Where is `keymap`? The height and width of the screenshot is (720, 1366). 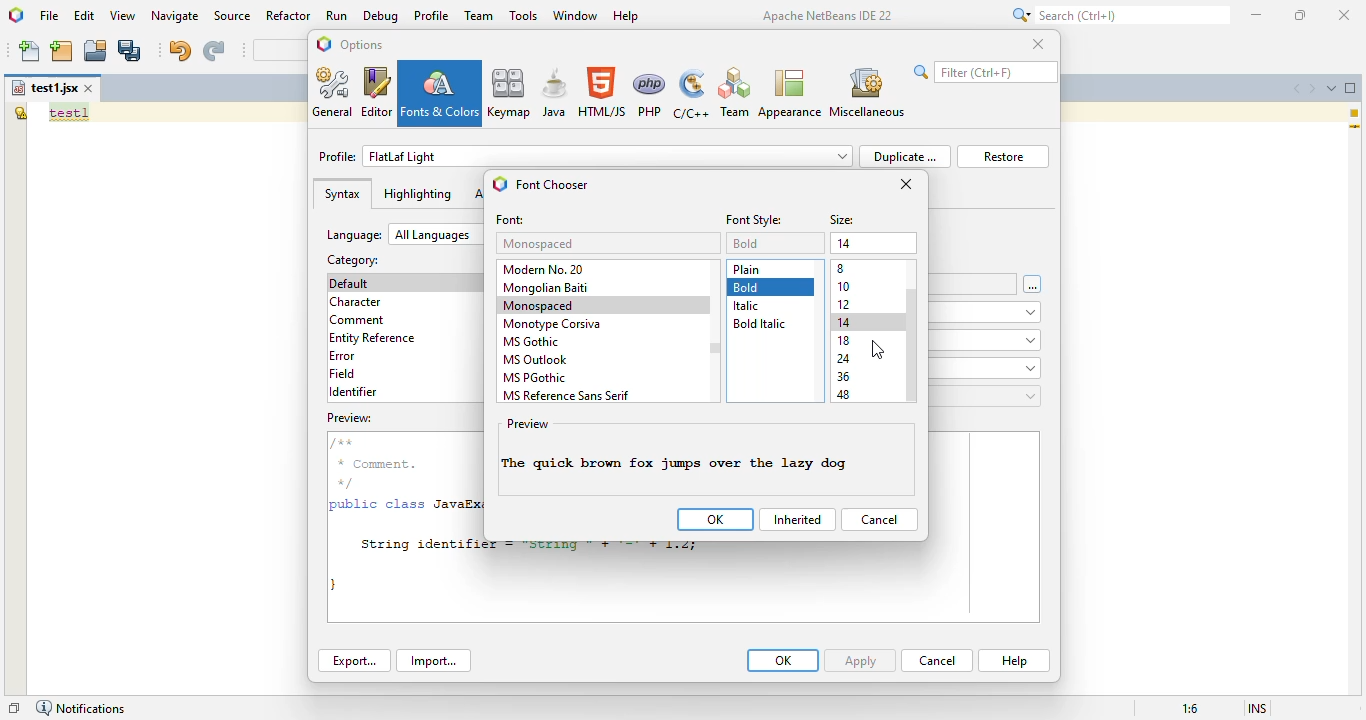
keymap is located at coordinates (509, 92).